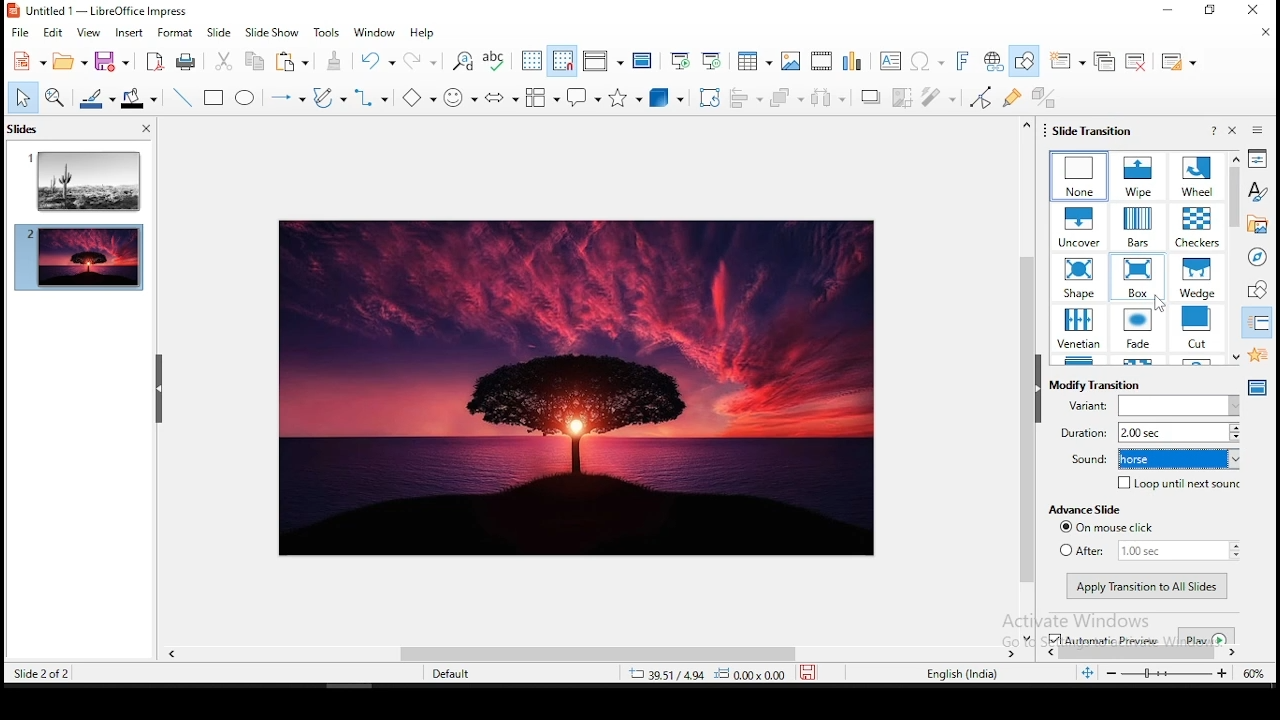 The image size is (1280, 720). What do you see at coordinates (679, 56) in the screenshot?
I see `start from first slide` at bounding box center [679, 56].